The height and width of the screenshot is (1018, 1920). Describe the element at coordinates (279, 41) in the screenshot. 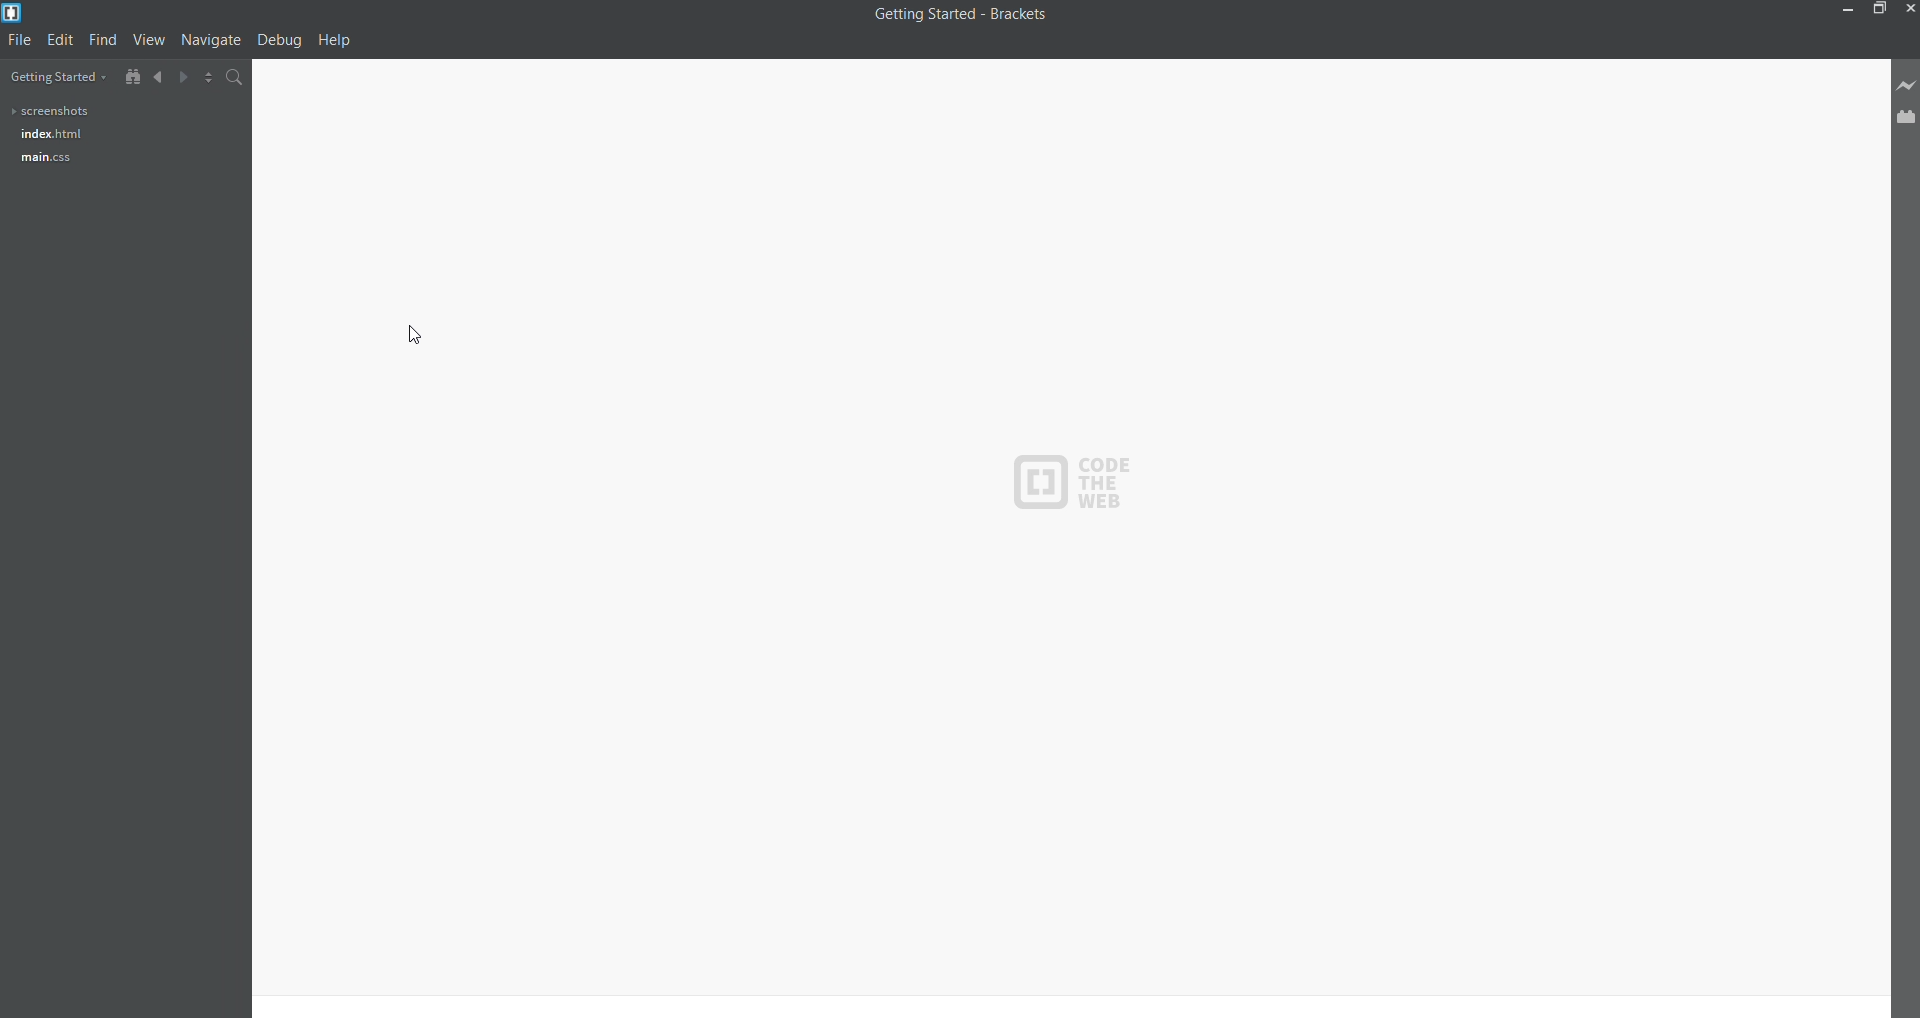

I see `debug` at that location.